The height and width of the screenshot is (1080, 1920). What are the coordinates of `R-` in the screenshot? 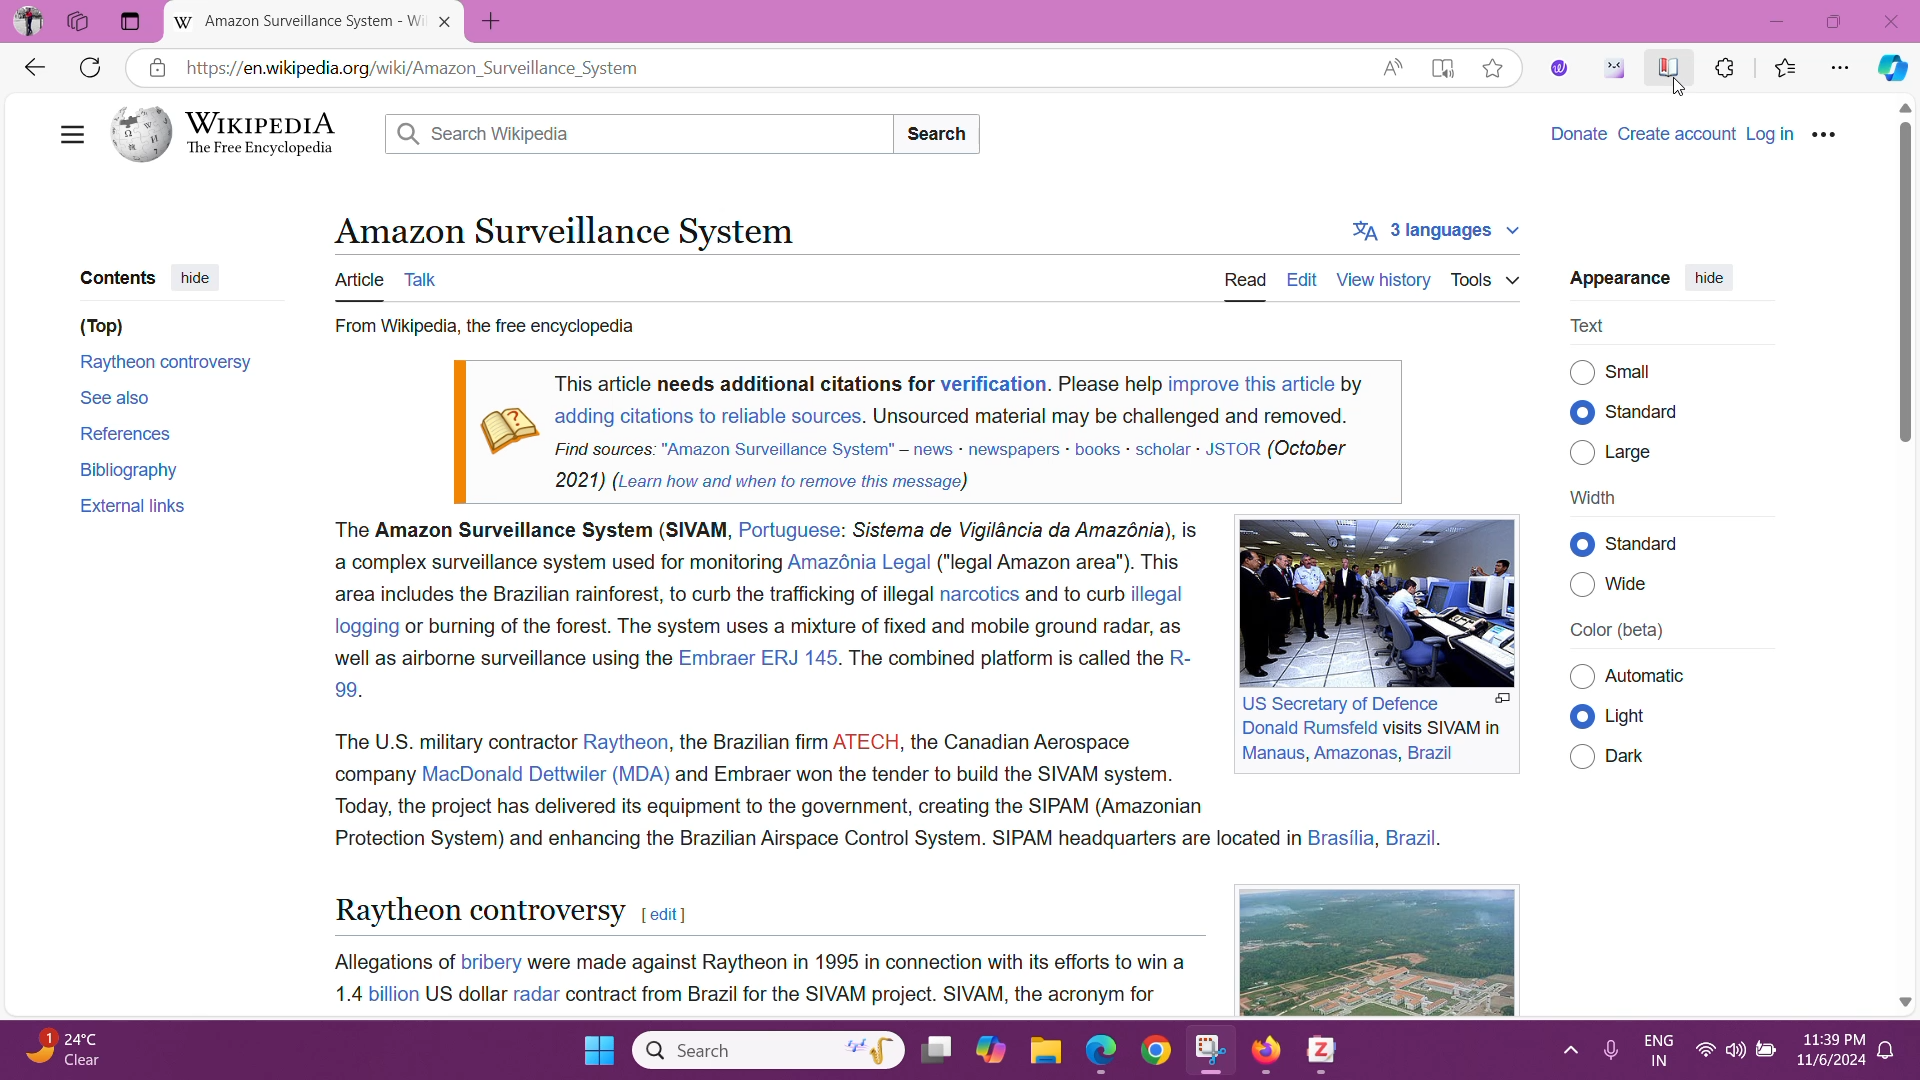 It's located at (1180, 659).